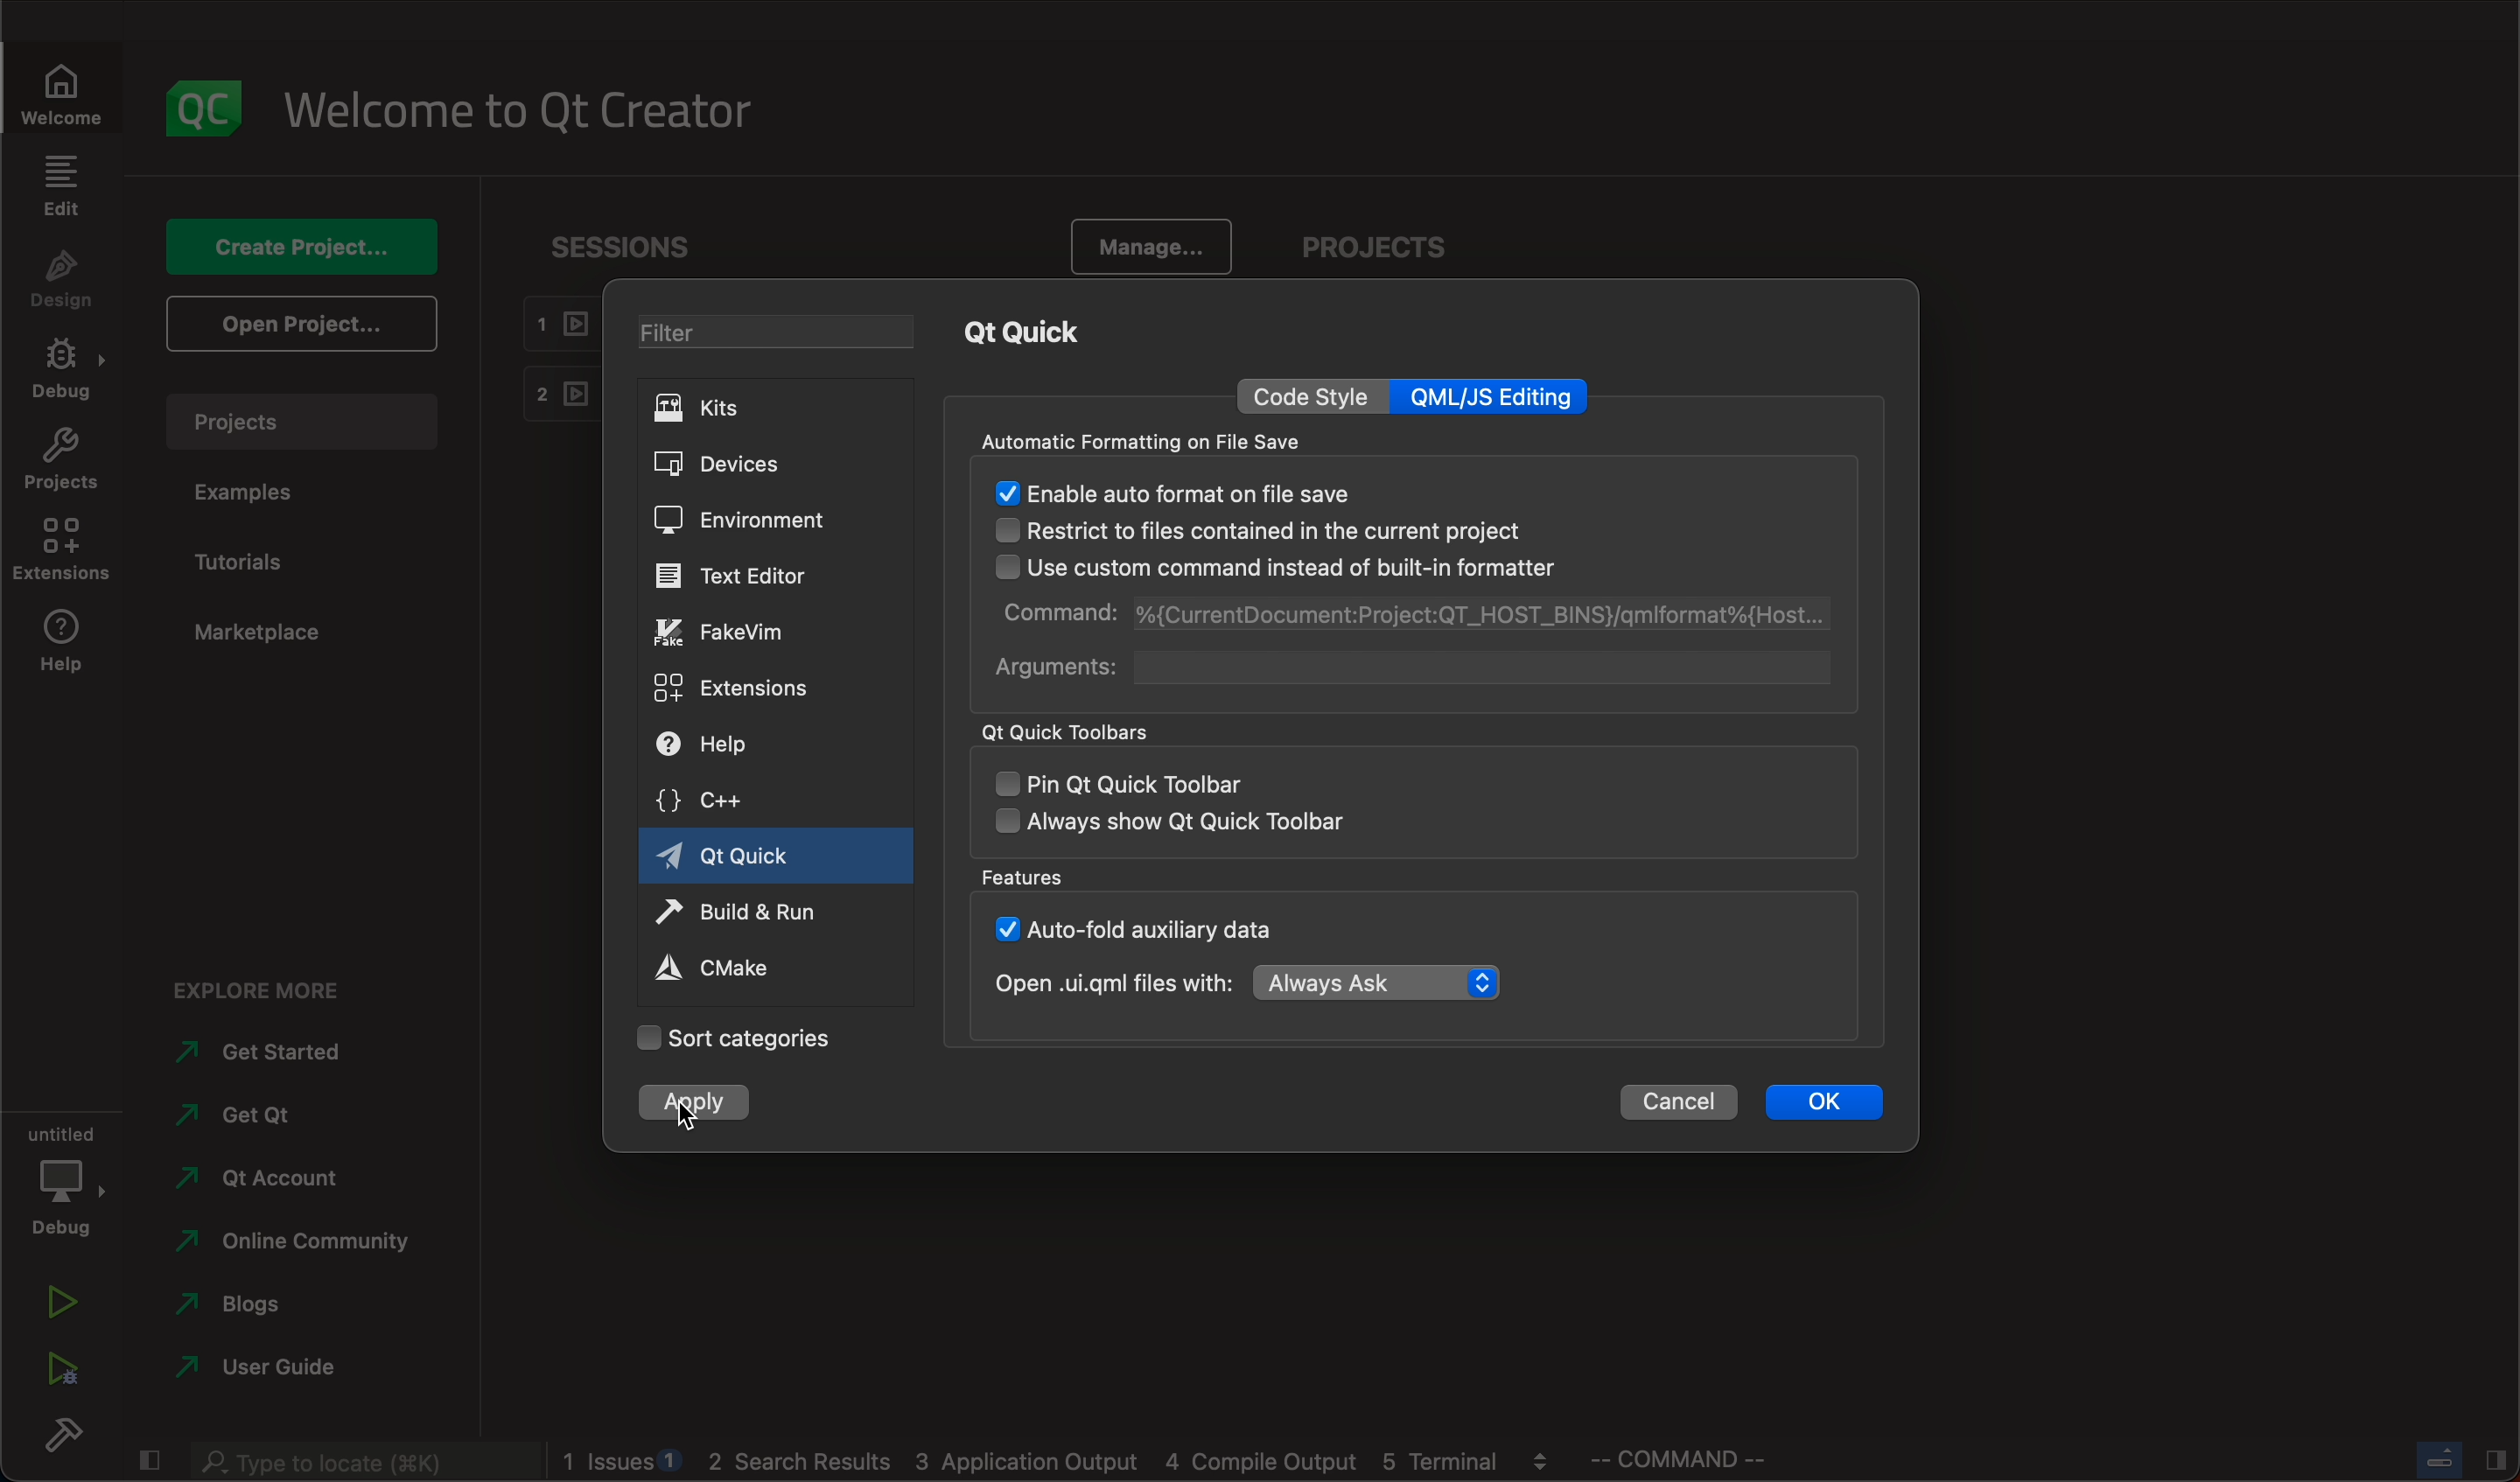  I want to click on qt quick, so click(1071, 730).